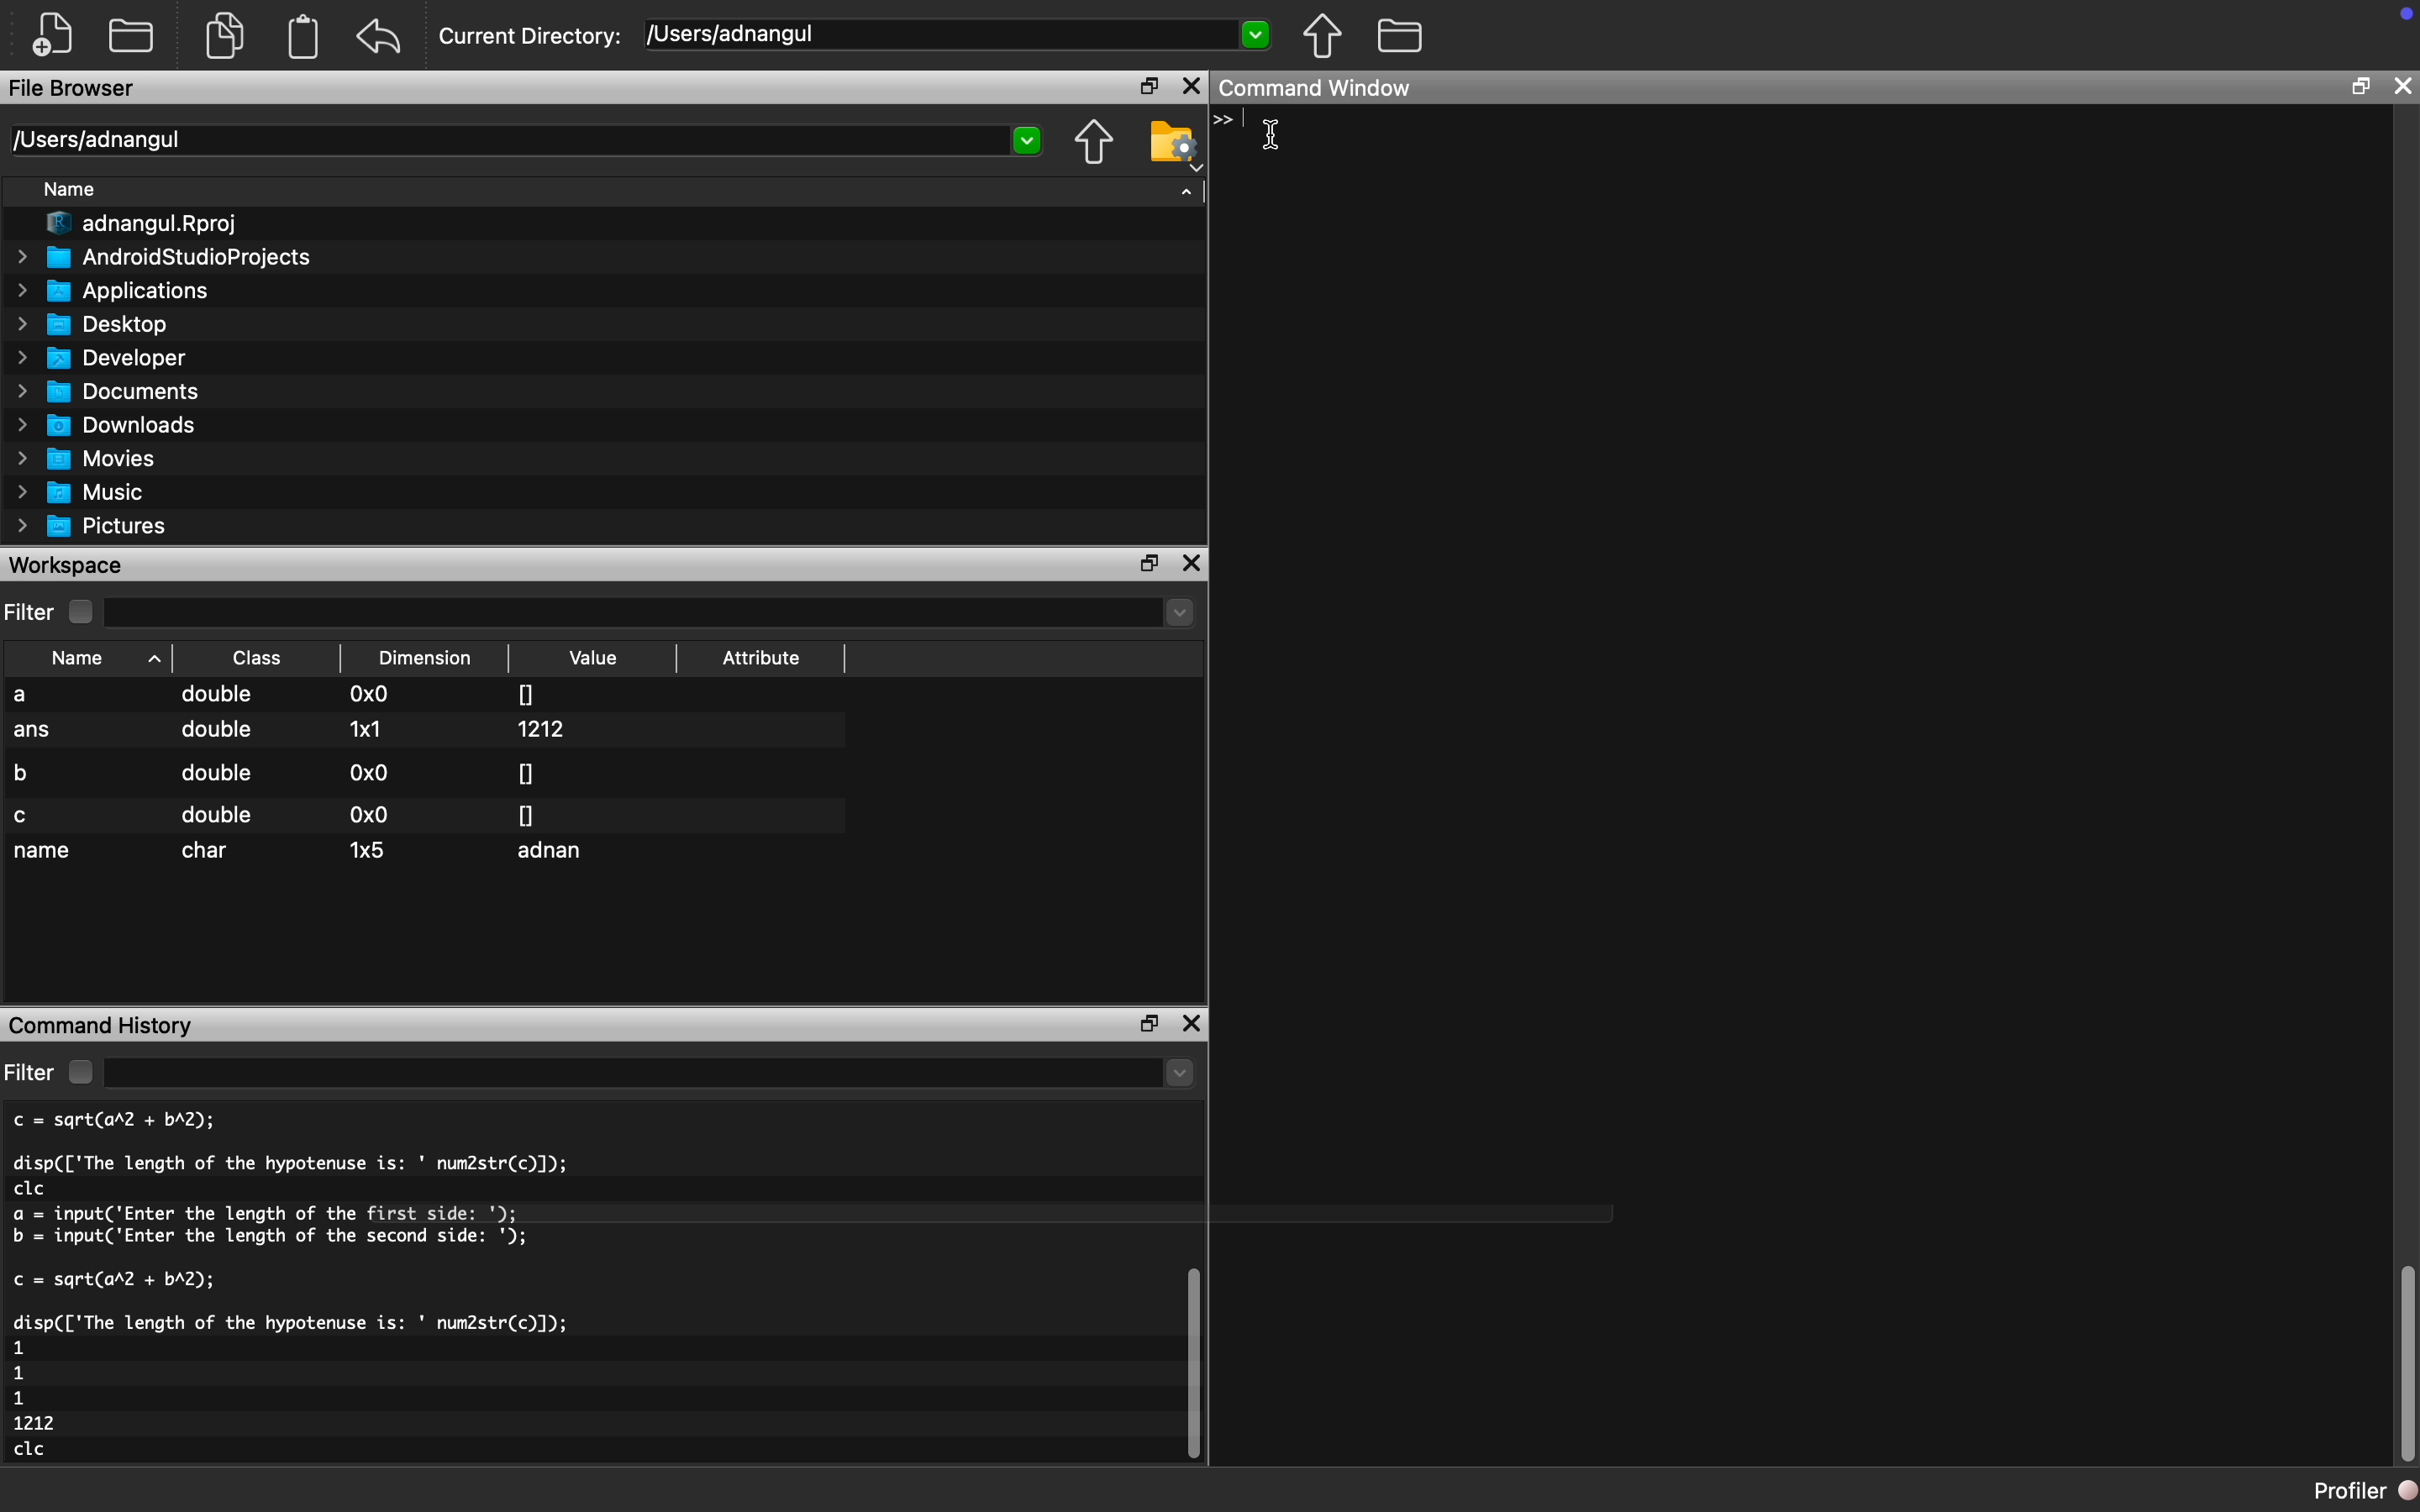 The height and width of the screenshot is (1512, 2420). Describe the element at coordinates (220, 697) in the screenshot. I see `double` at that location.